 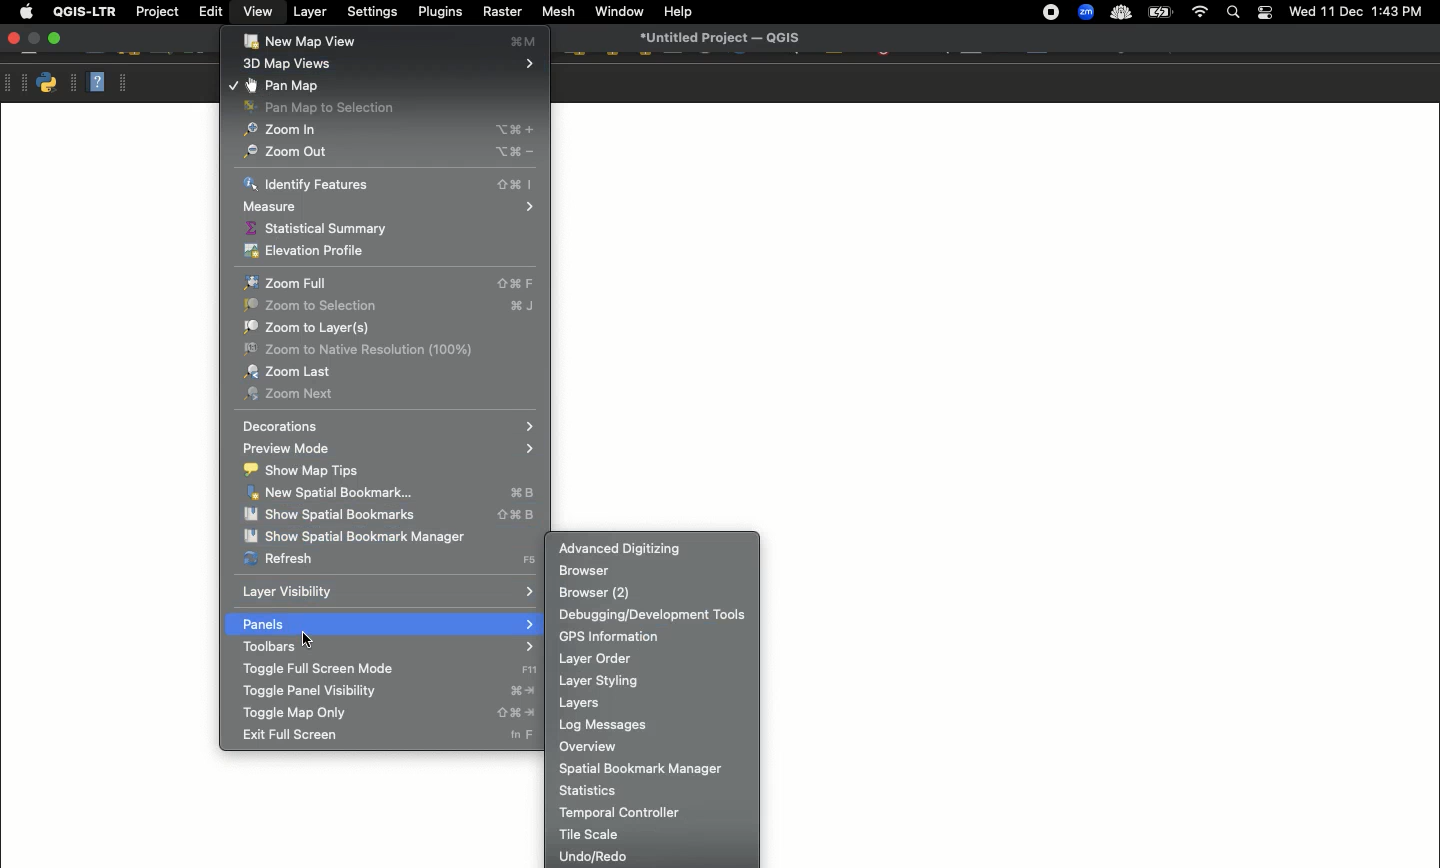 What do you see at coordinates (387, 691) in the screenshot?
I see `Toggle panel visibility` at bounding box center [387, 691].